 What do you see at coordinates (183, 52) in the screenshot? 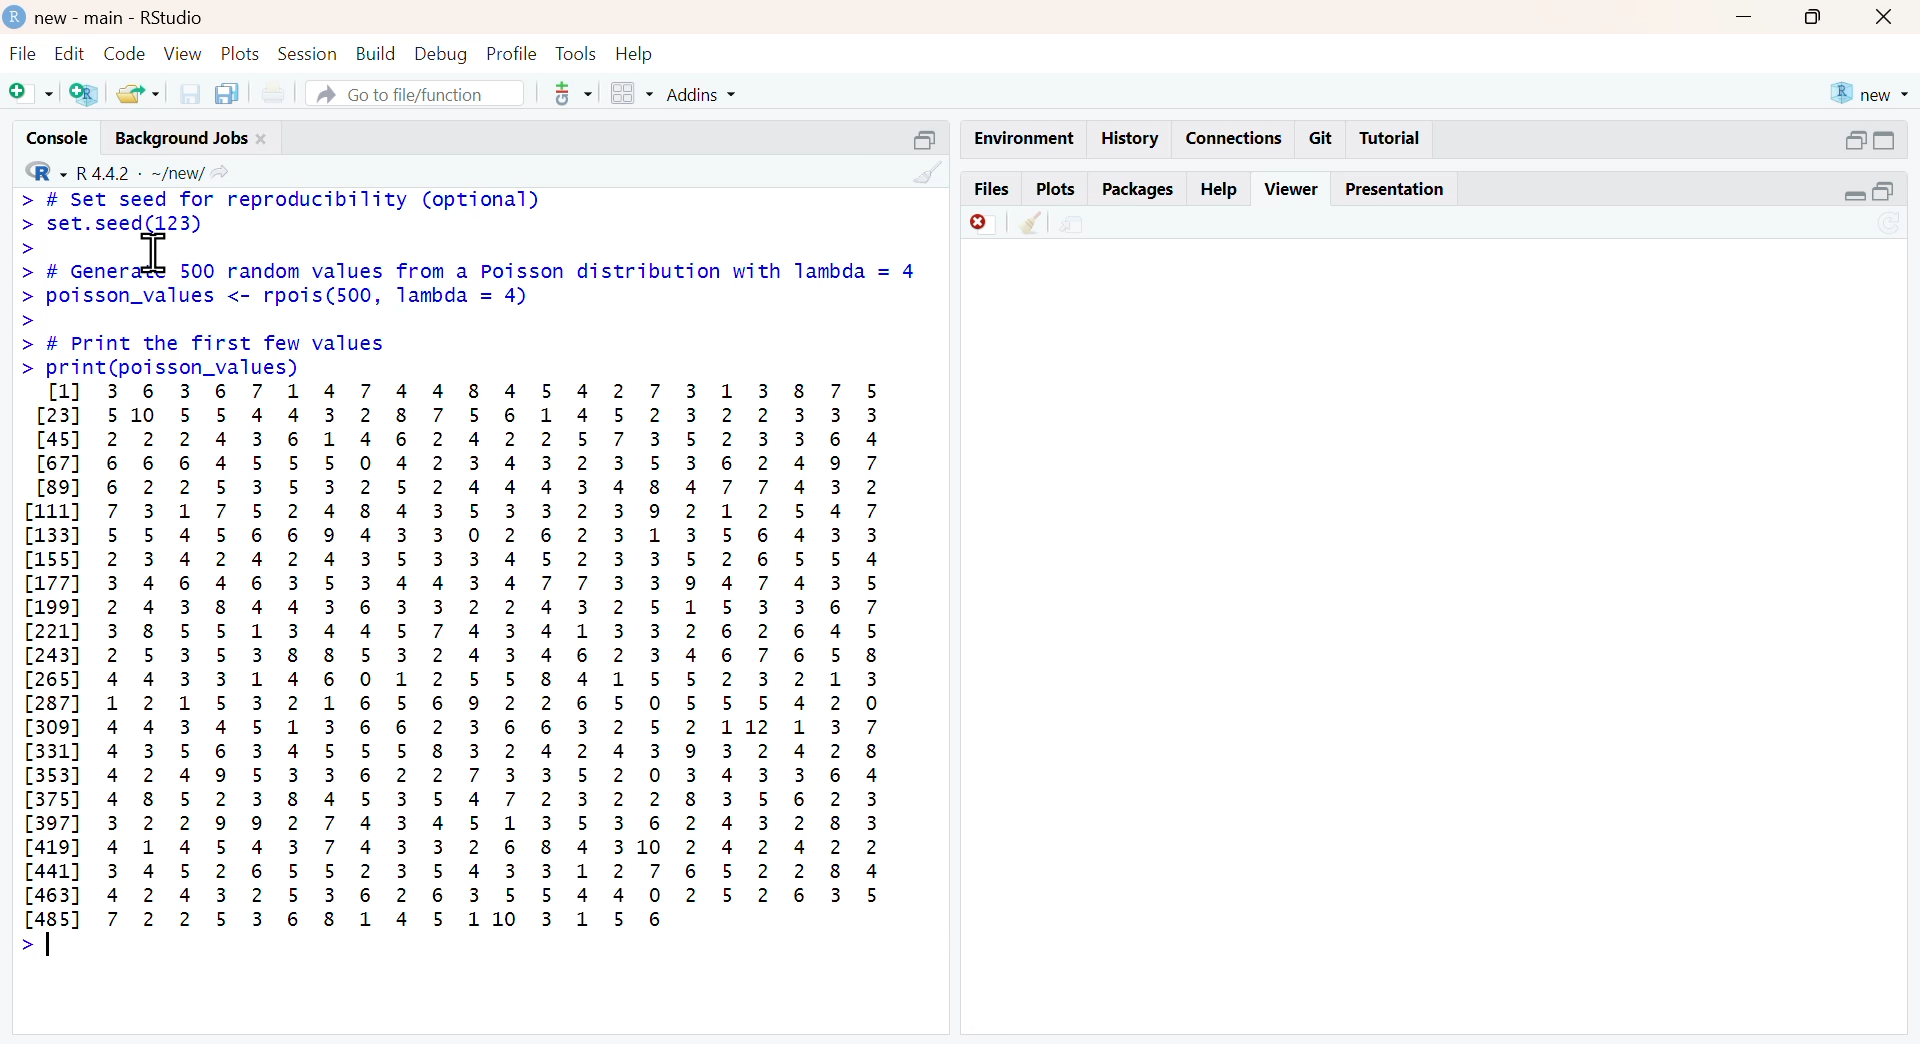
I see `view` at bounding box center [183, 52].